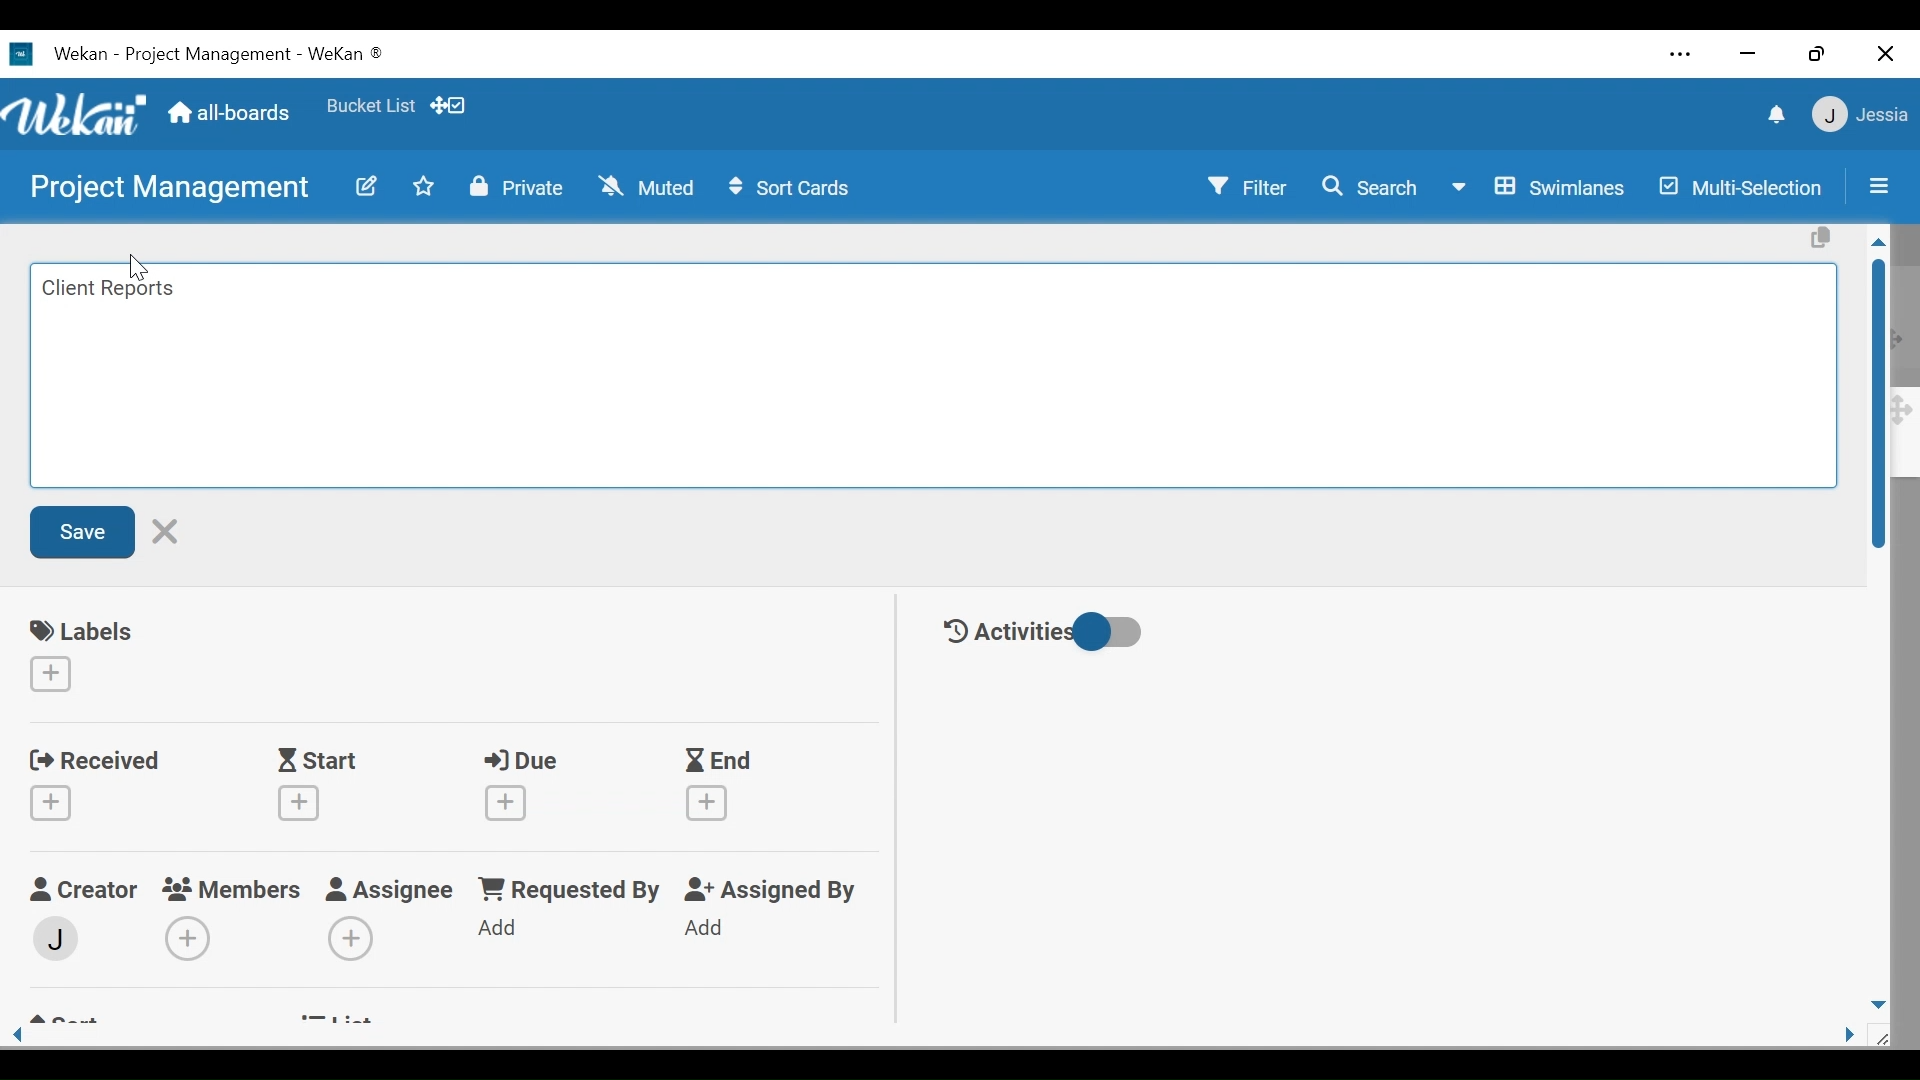  I want to click on User Member, so click(1861, 113).